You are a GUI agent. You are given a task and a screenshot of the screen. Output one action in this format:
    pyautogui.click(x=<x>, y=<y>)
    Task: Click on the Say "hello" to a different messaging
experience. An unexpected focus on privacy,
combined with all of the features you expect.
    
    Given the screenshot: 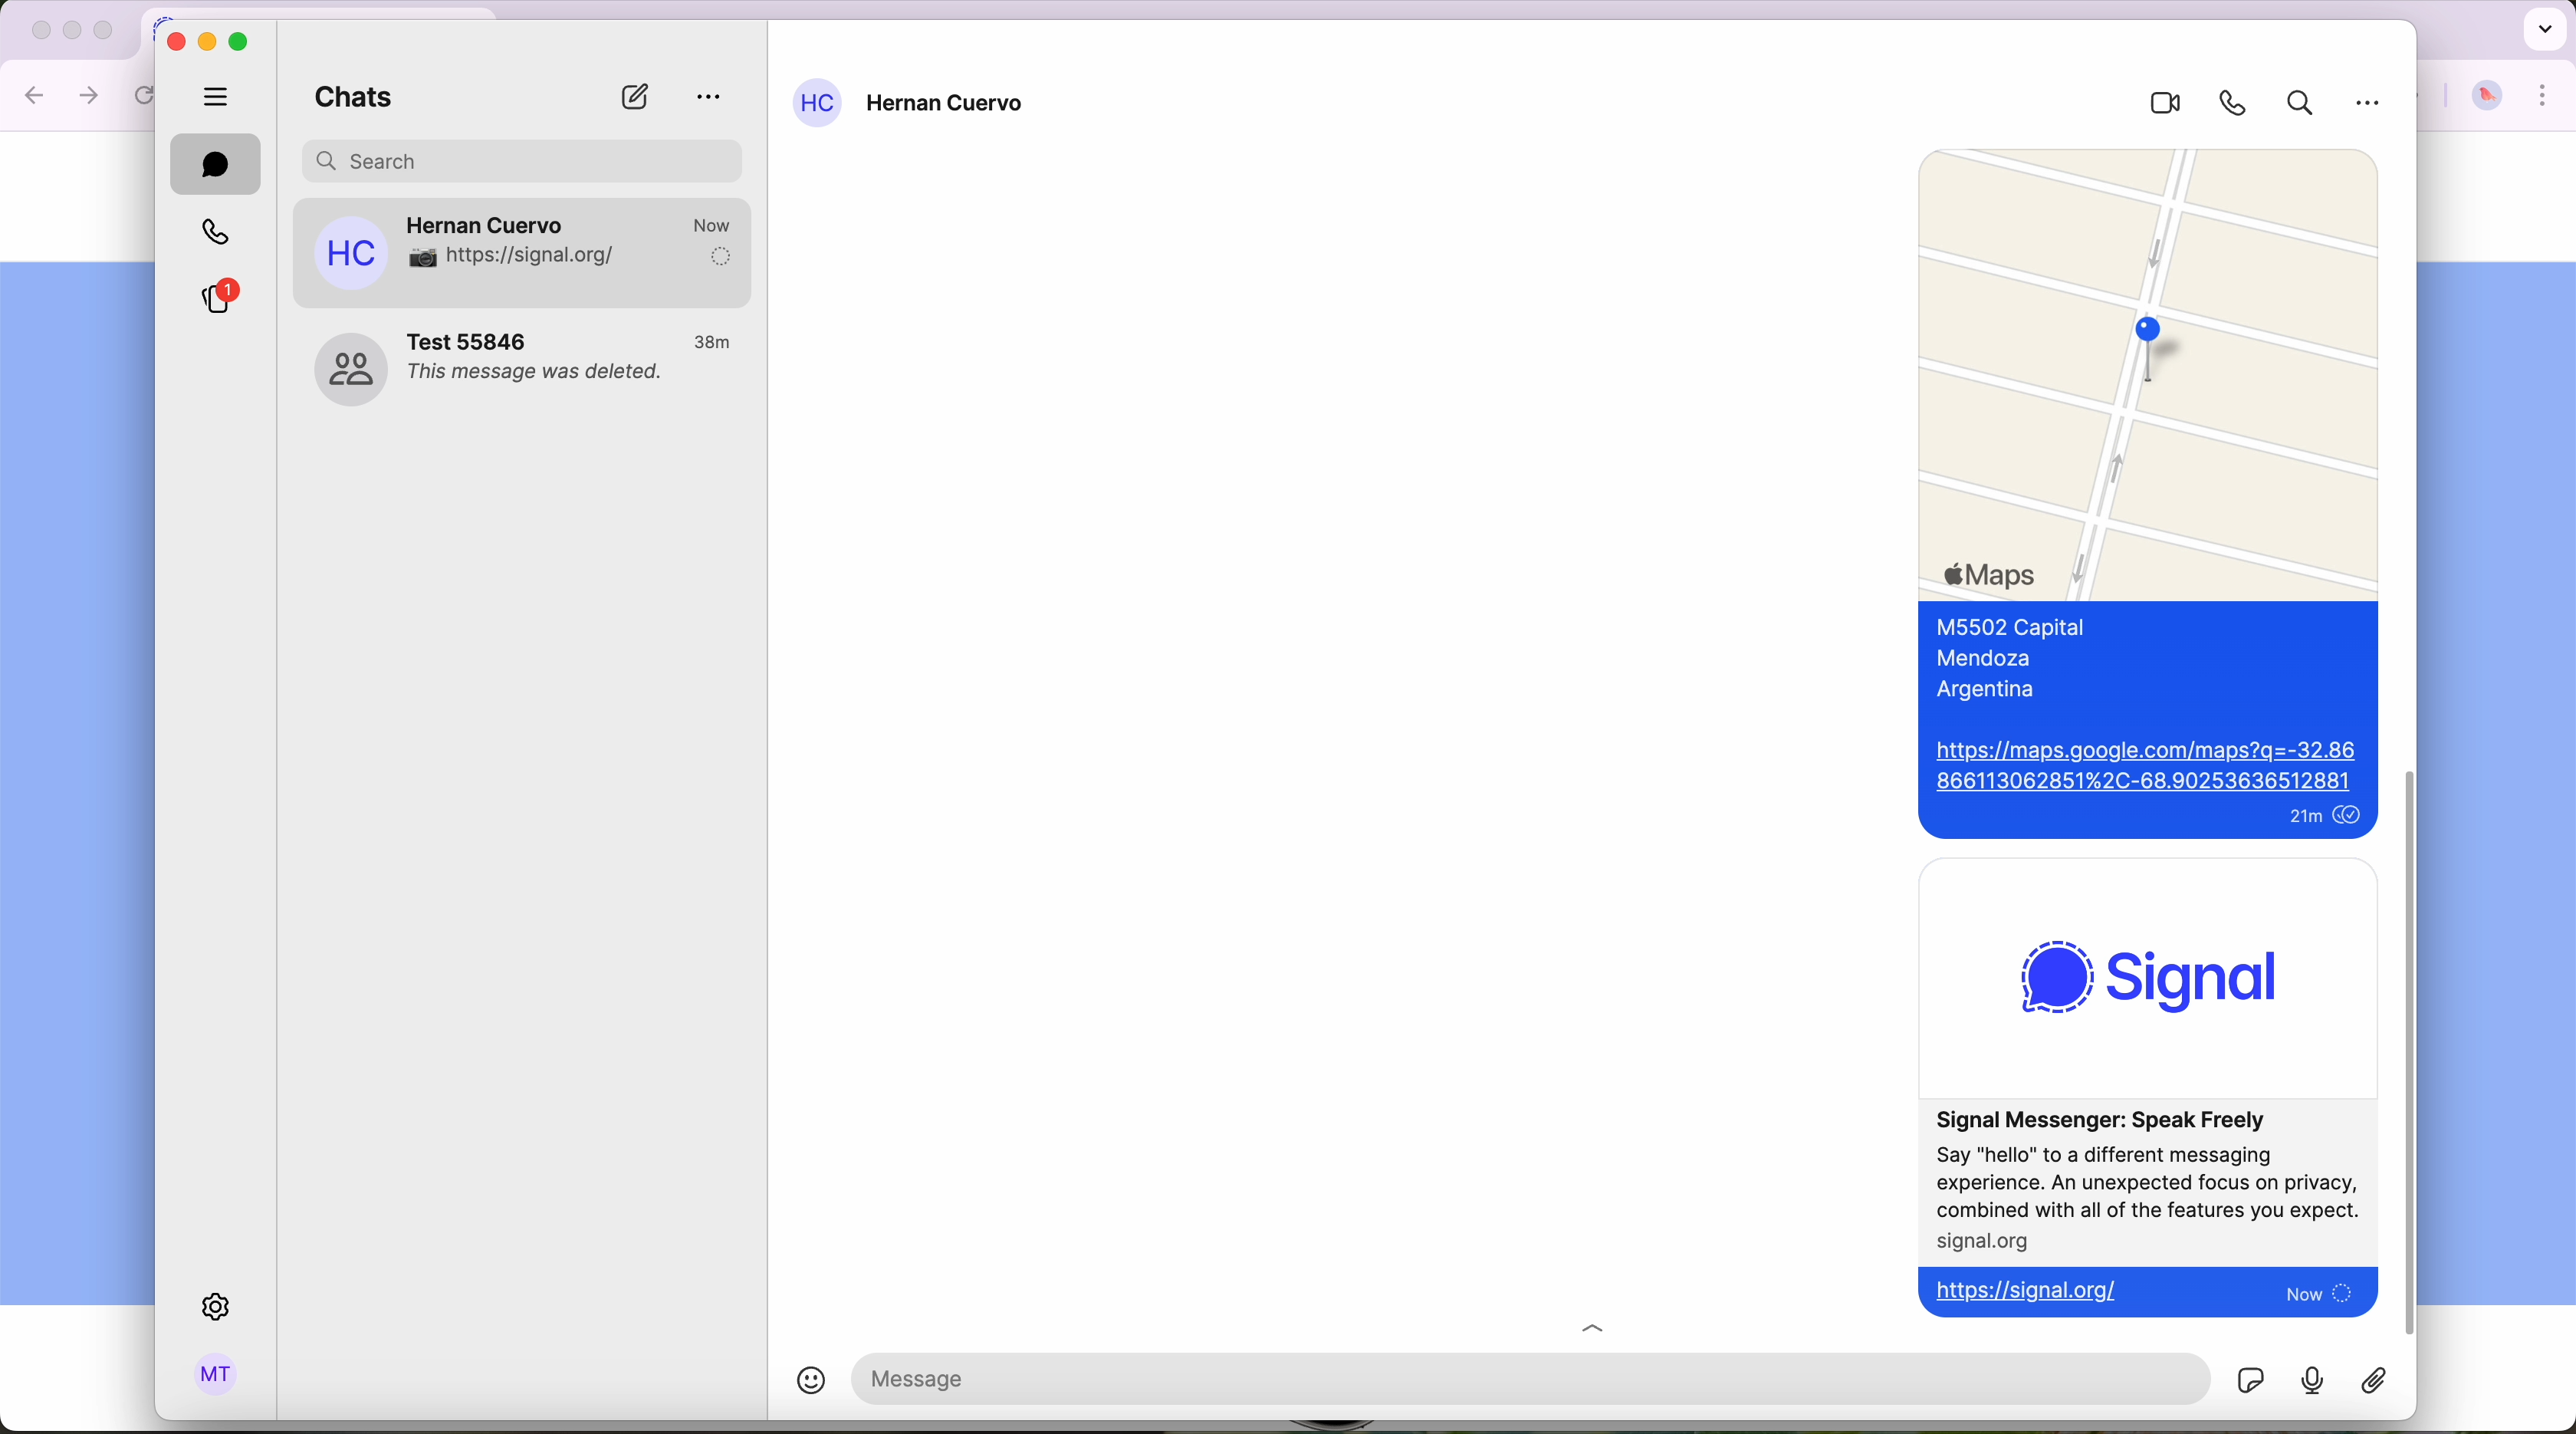 What is the action you would take?
    pyautogui.click(x=2149, y=1181)
    